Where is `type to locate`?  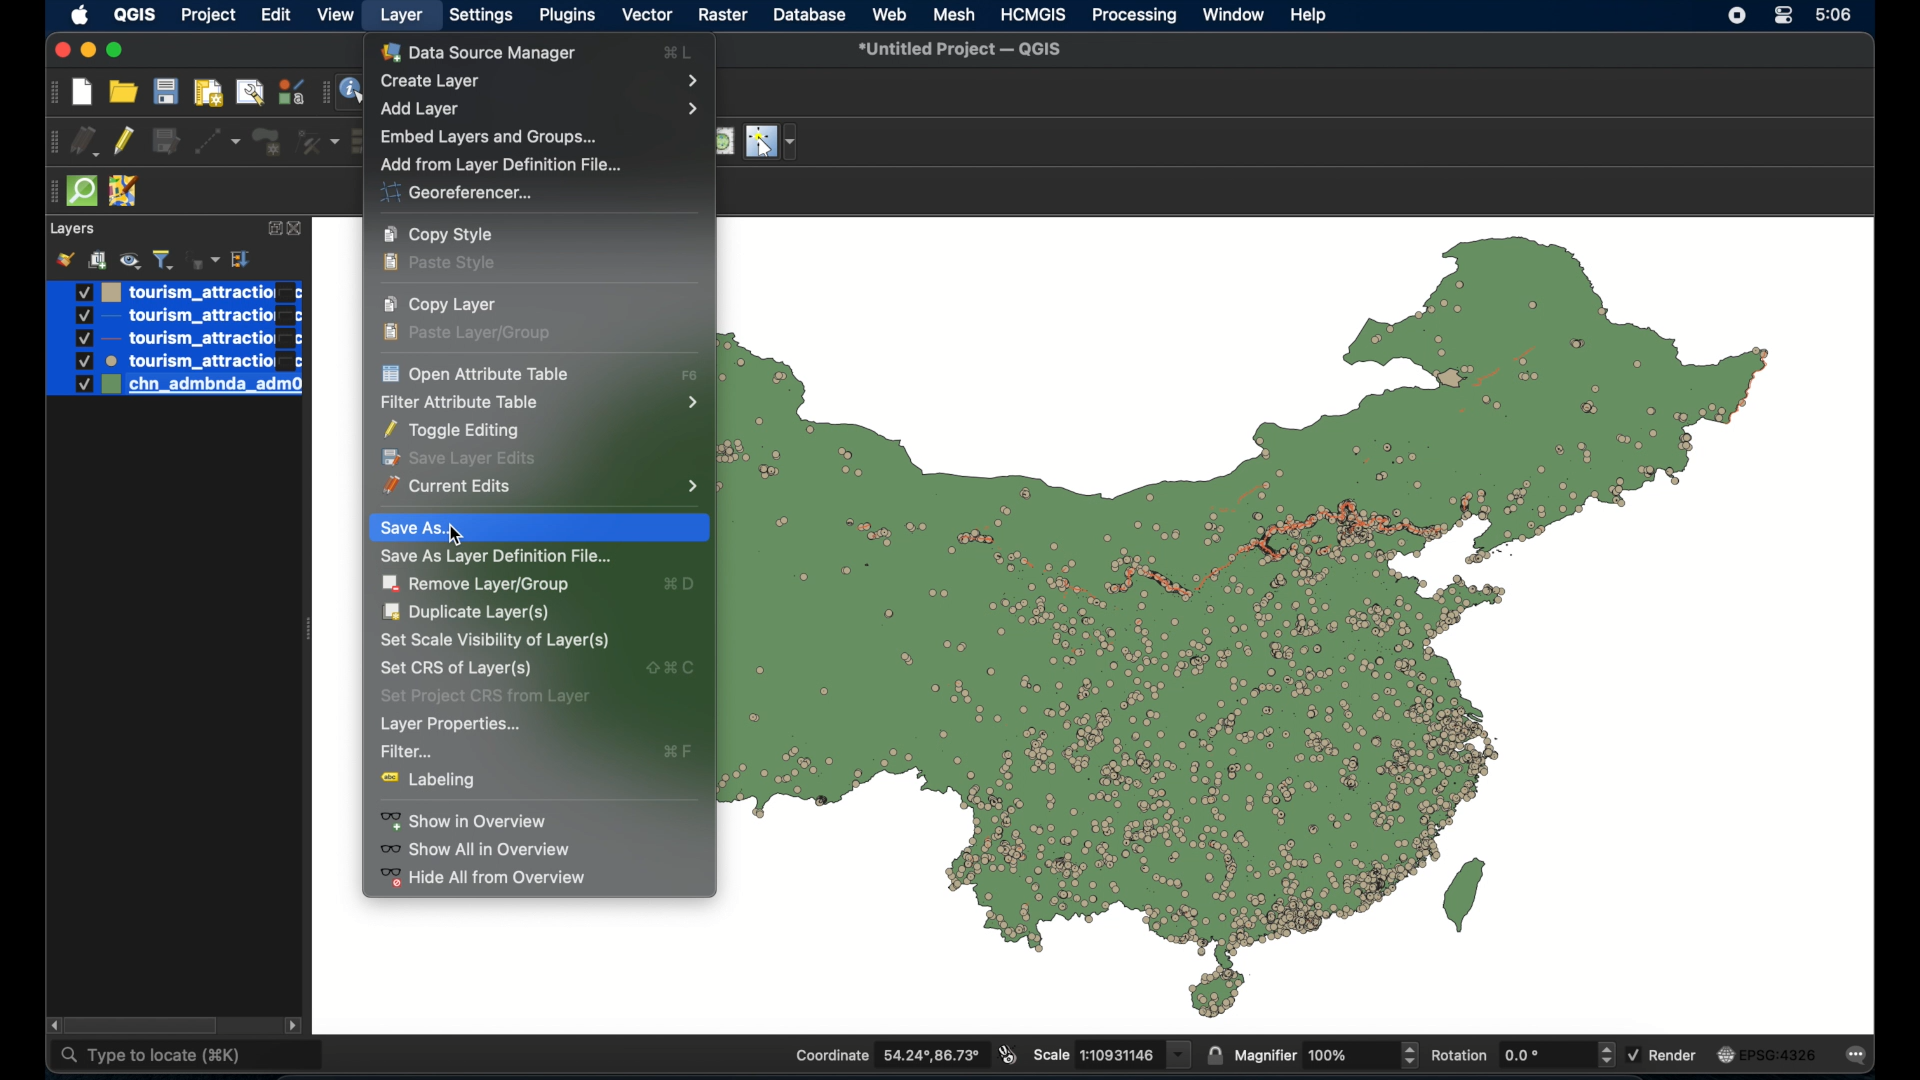 type to locate is located at coordinates (188, 1055).